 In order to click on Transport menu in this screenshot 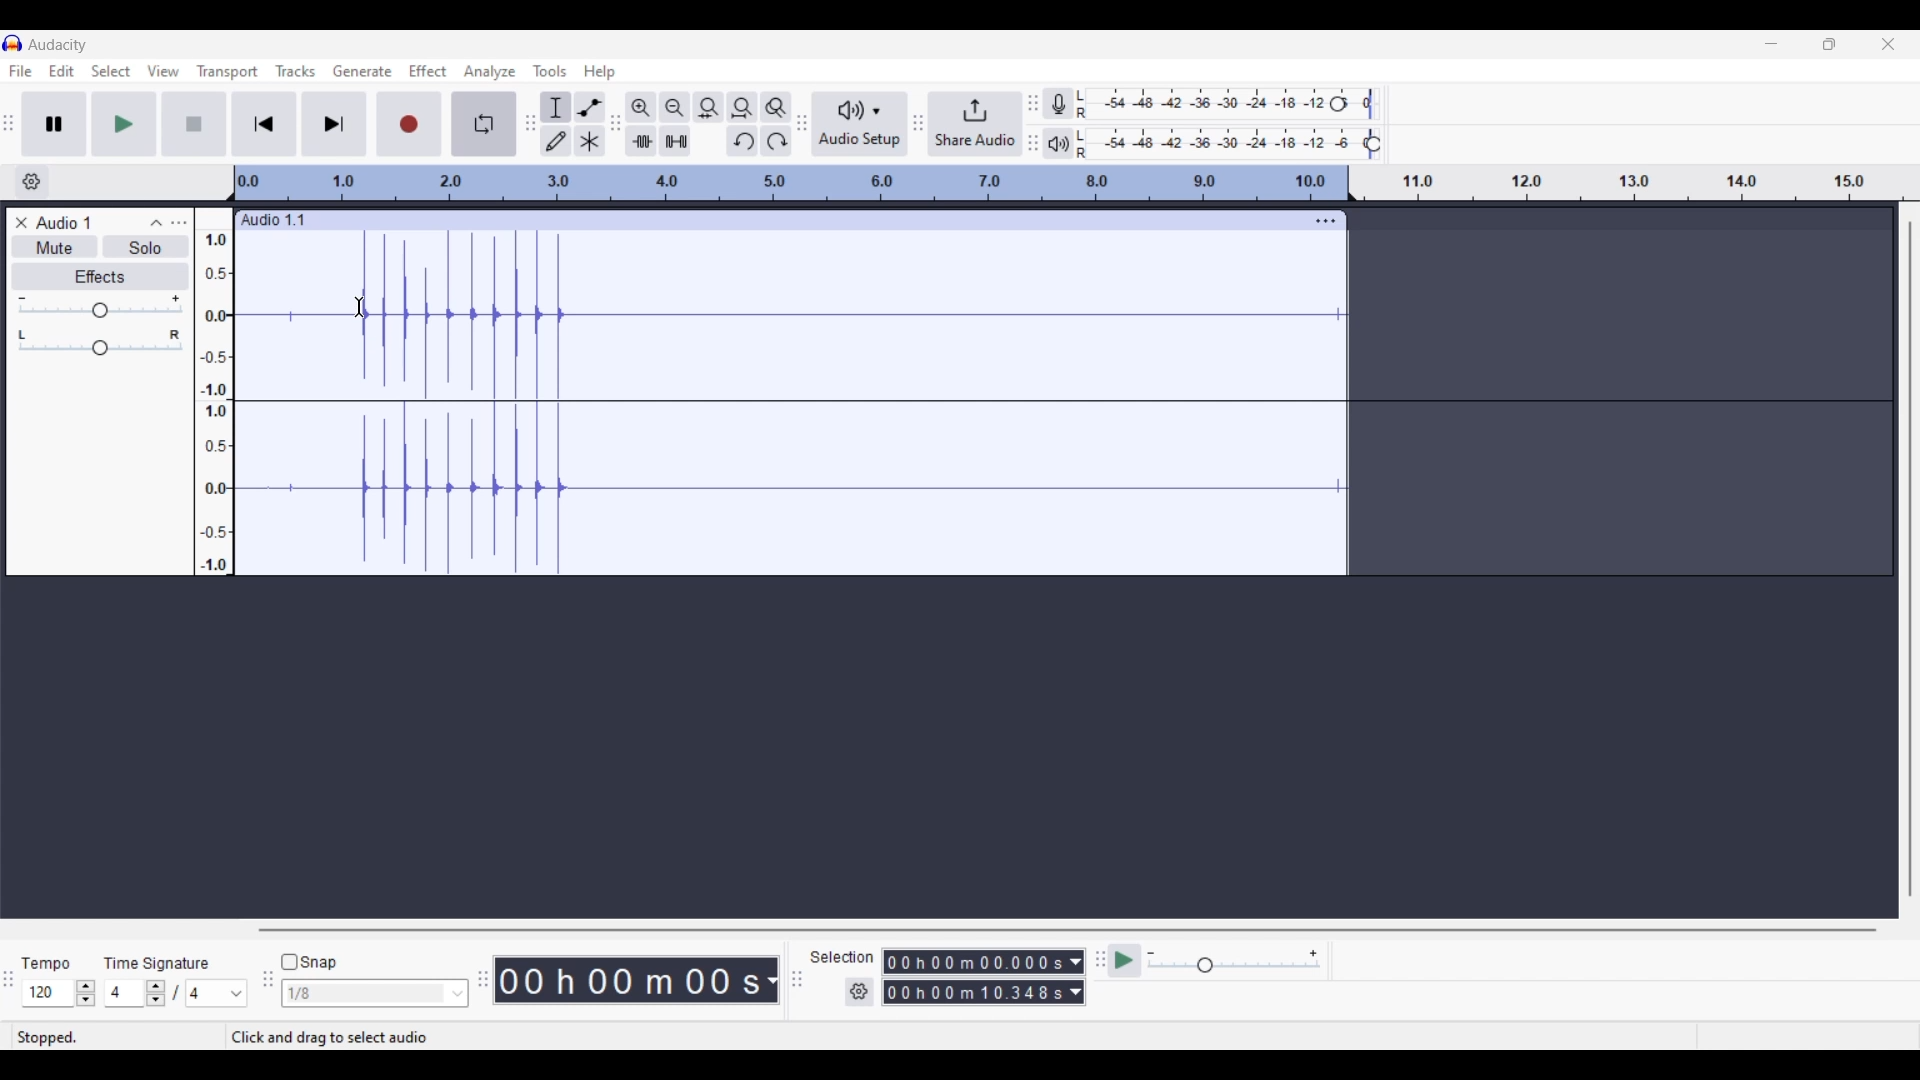, I will do `click(228, 71)`.